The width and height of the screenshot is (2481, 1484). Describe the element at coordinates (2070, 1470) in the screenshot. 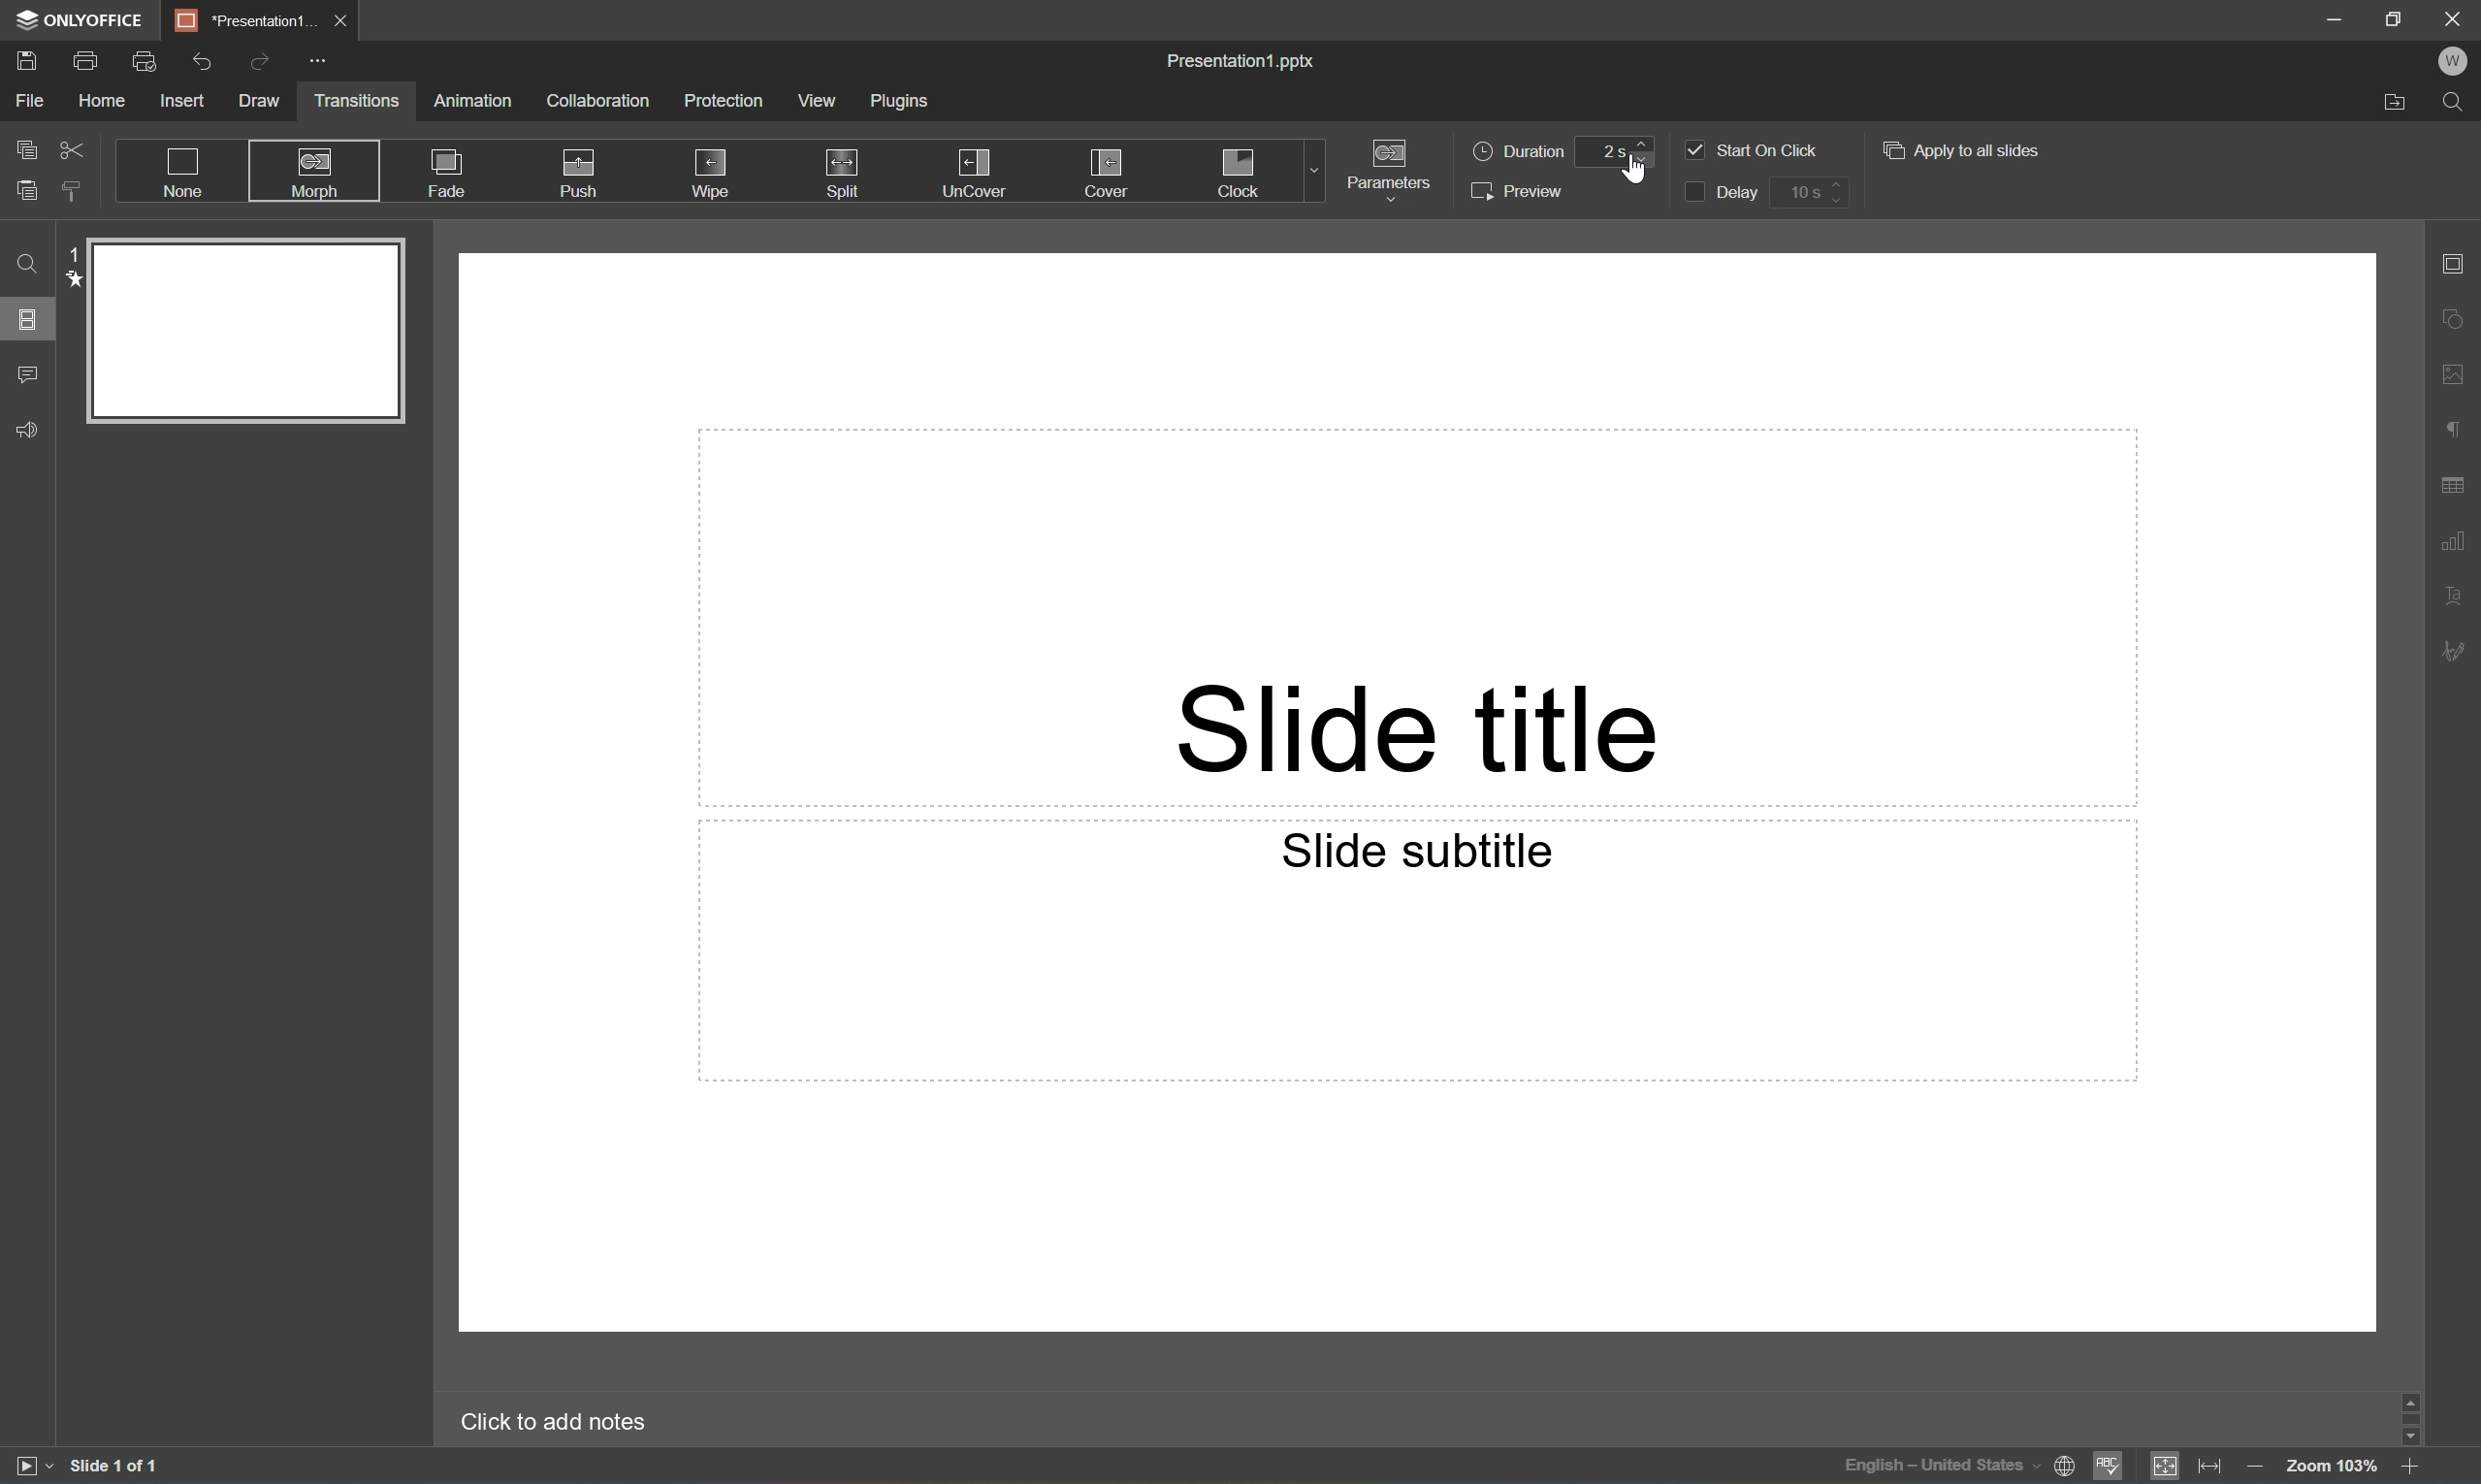

I see `Set document language` at that location.